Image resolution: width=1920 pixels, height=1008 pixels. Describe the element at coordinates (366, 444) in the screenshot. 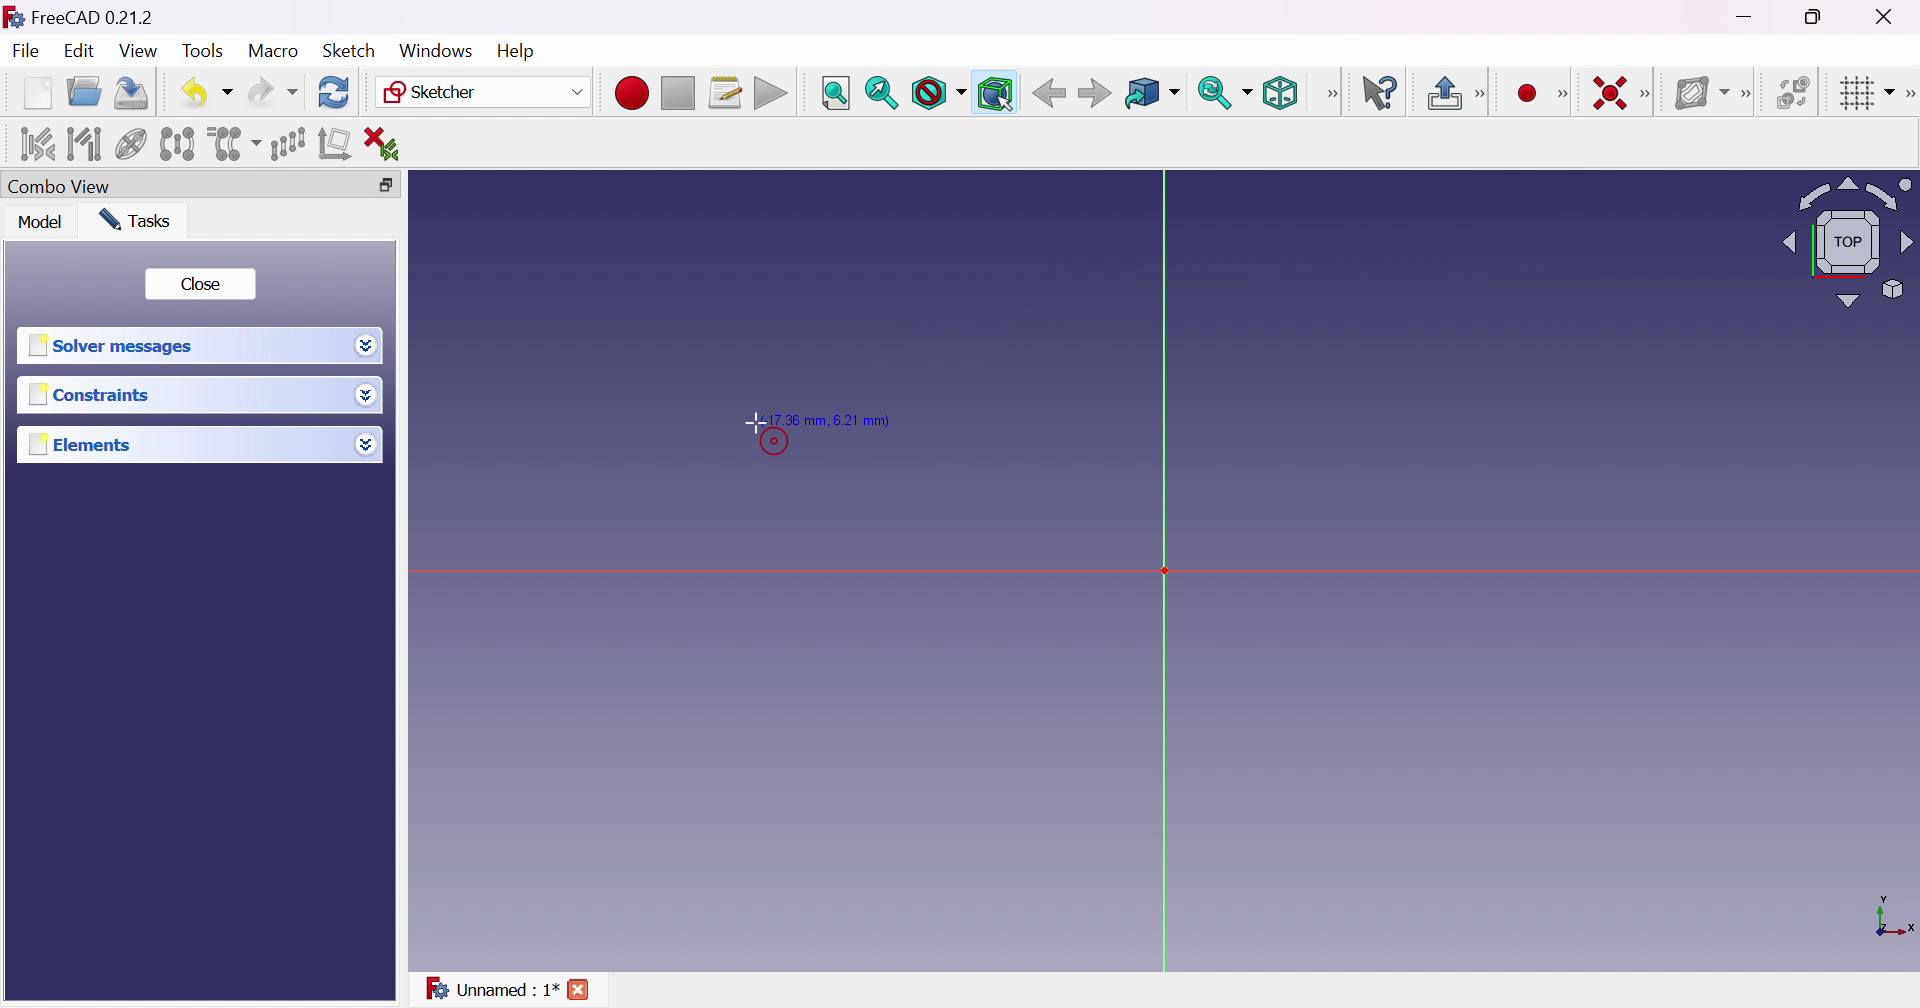

I see `Drop down` at that location.